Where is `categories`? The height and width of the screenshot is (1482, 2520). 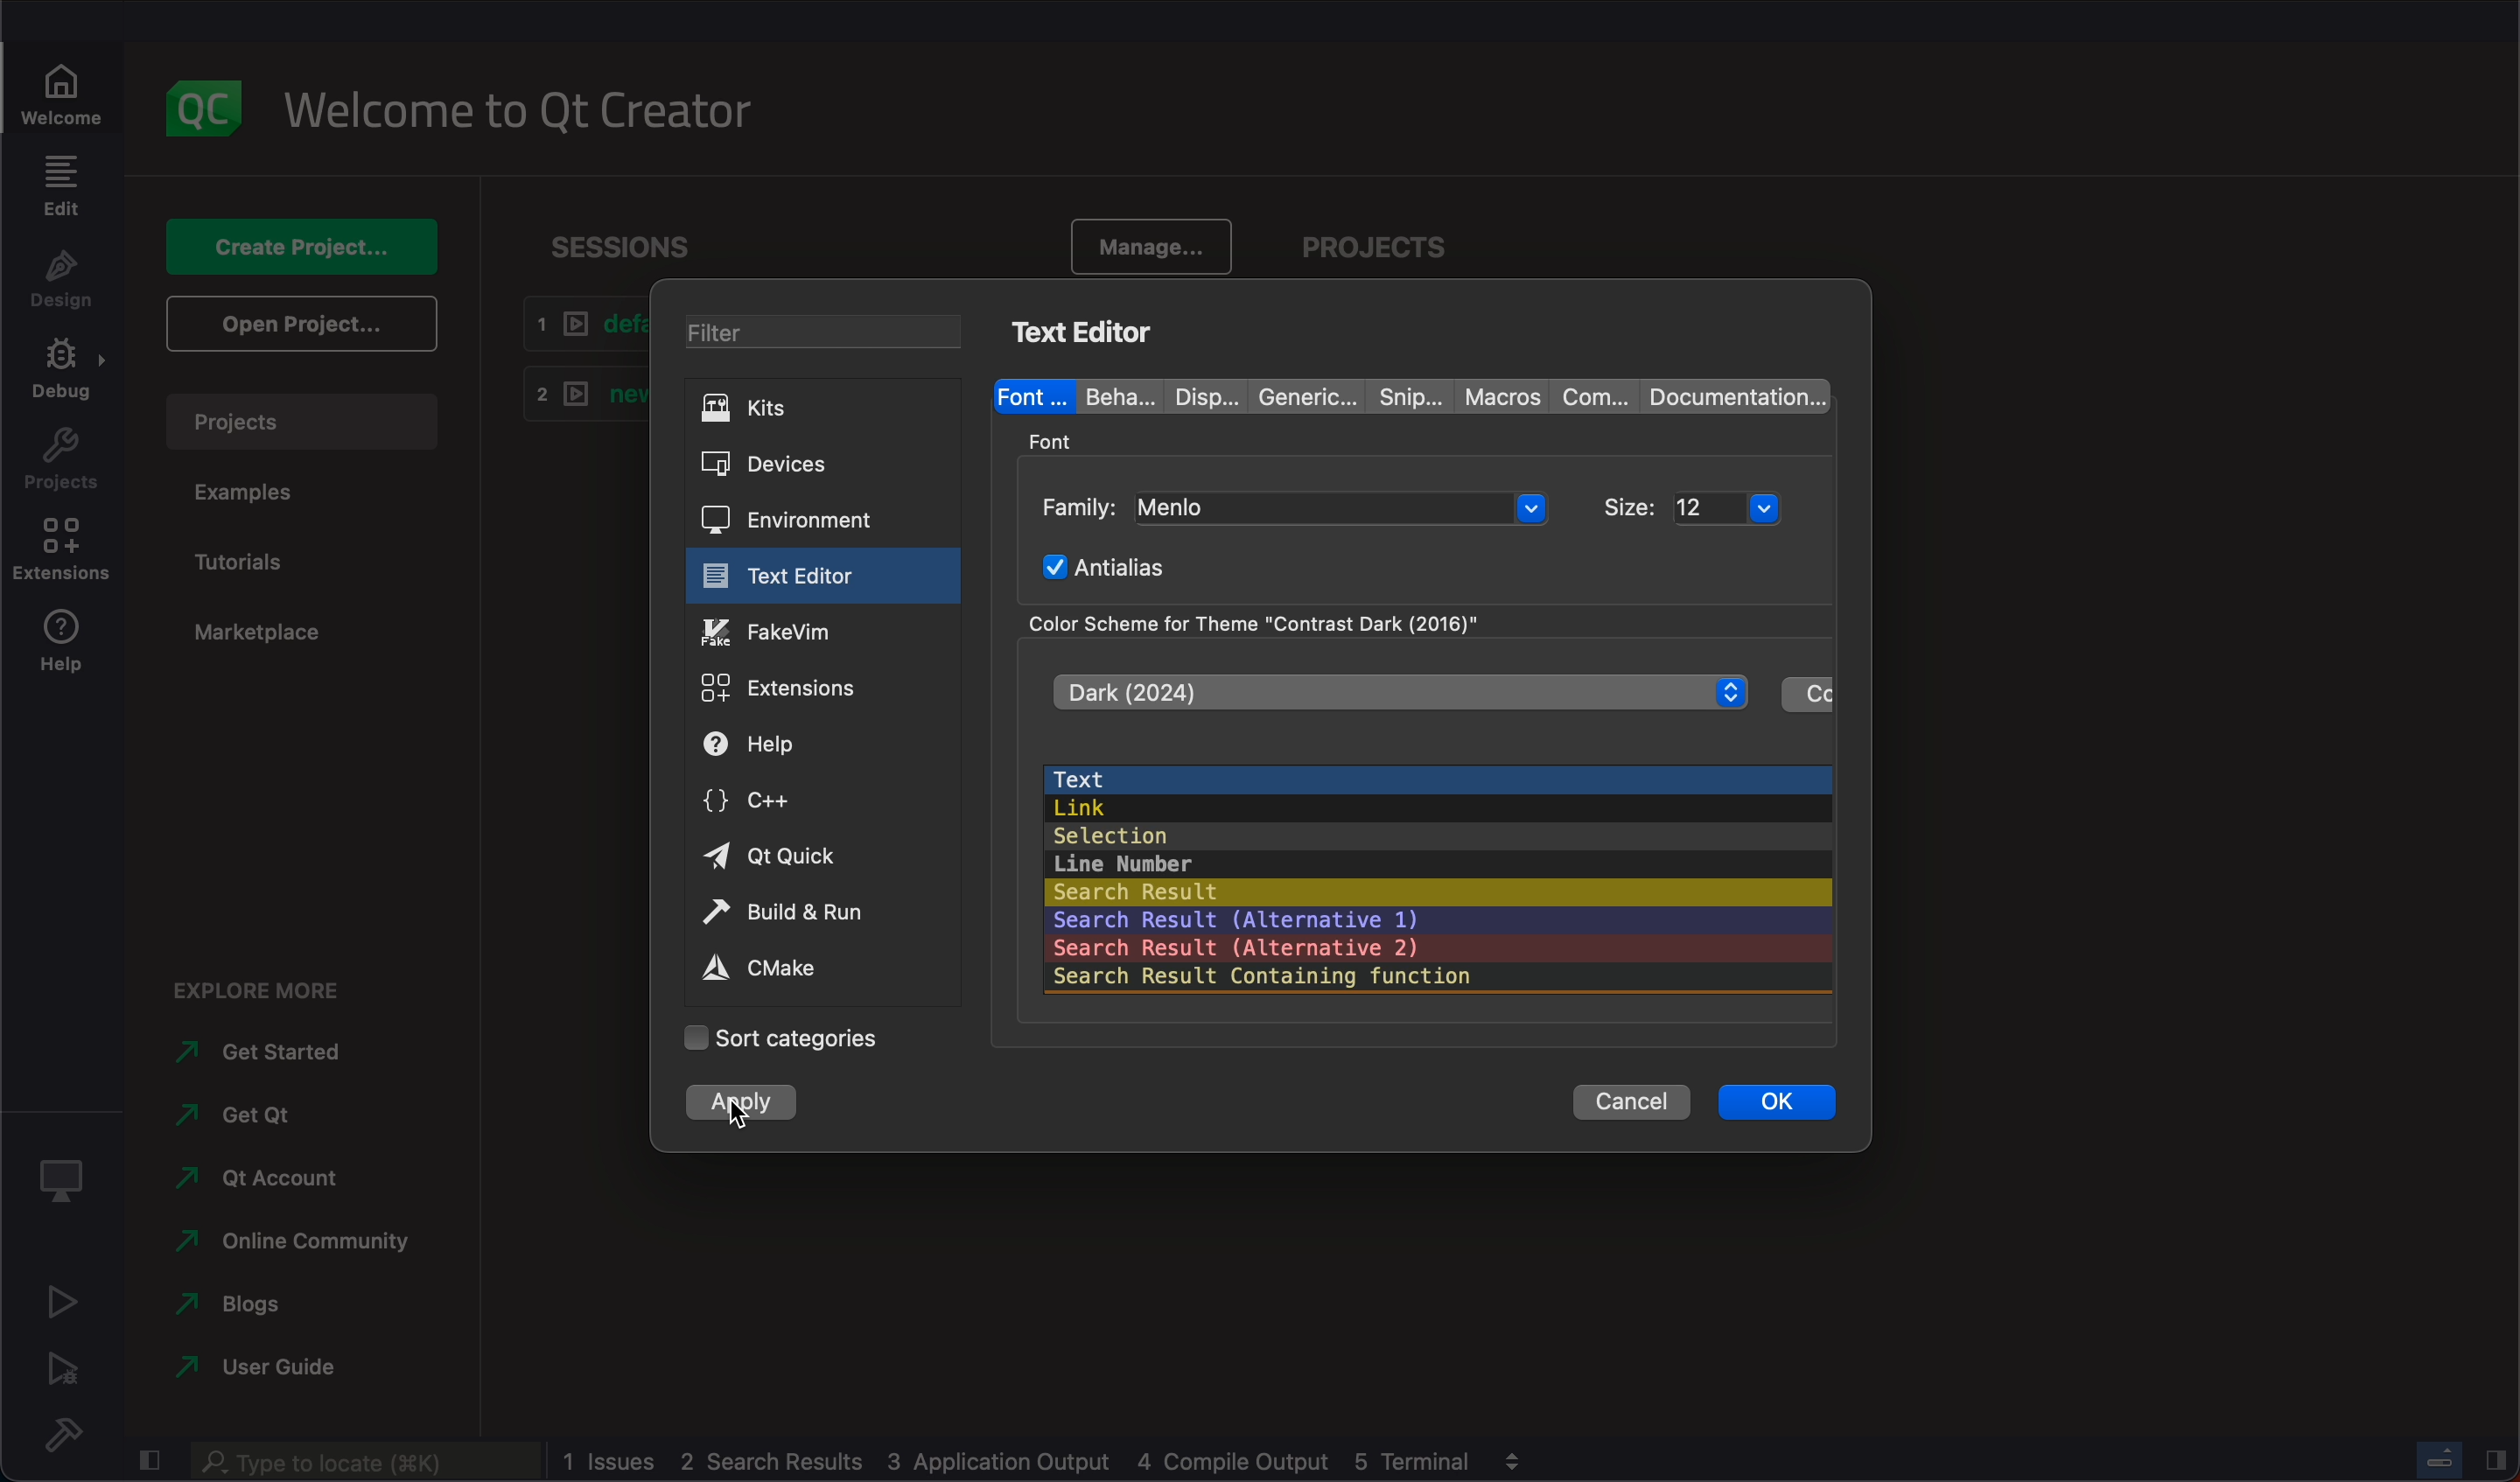
categories is located at coordinates (786, 1036).